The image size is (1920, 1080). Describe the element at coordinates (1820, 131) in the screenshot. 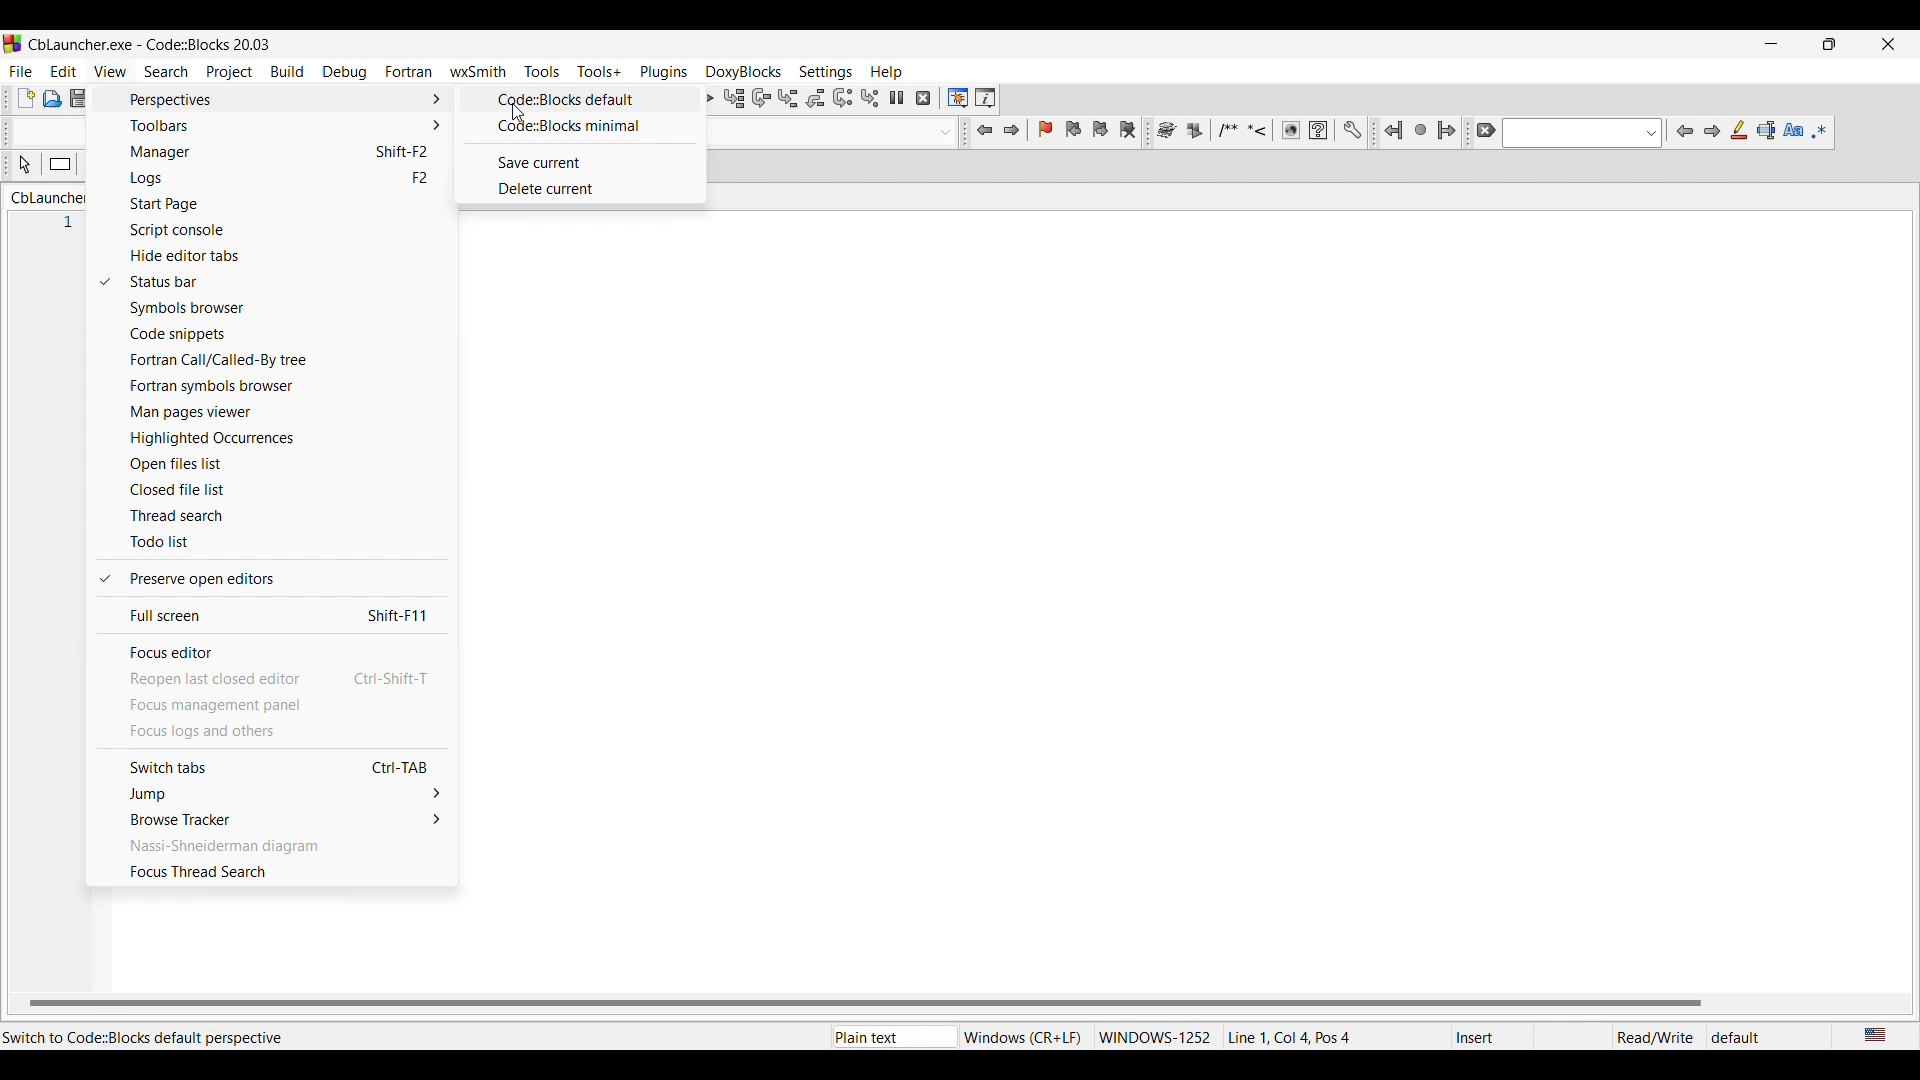

I see `Use regex` at that location.